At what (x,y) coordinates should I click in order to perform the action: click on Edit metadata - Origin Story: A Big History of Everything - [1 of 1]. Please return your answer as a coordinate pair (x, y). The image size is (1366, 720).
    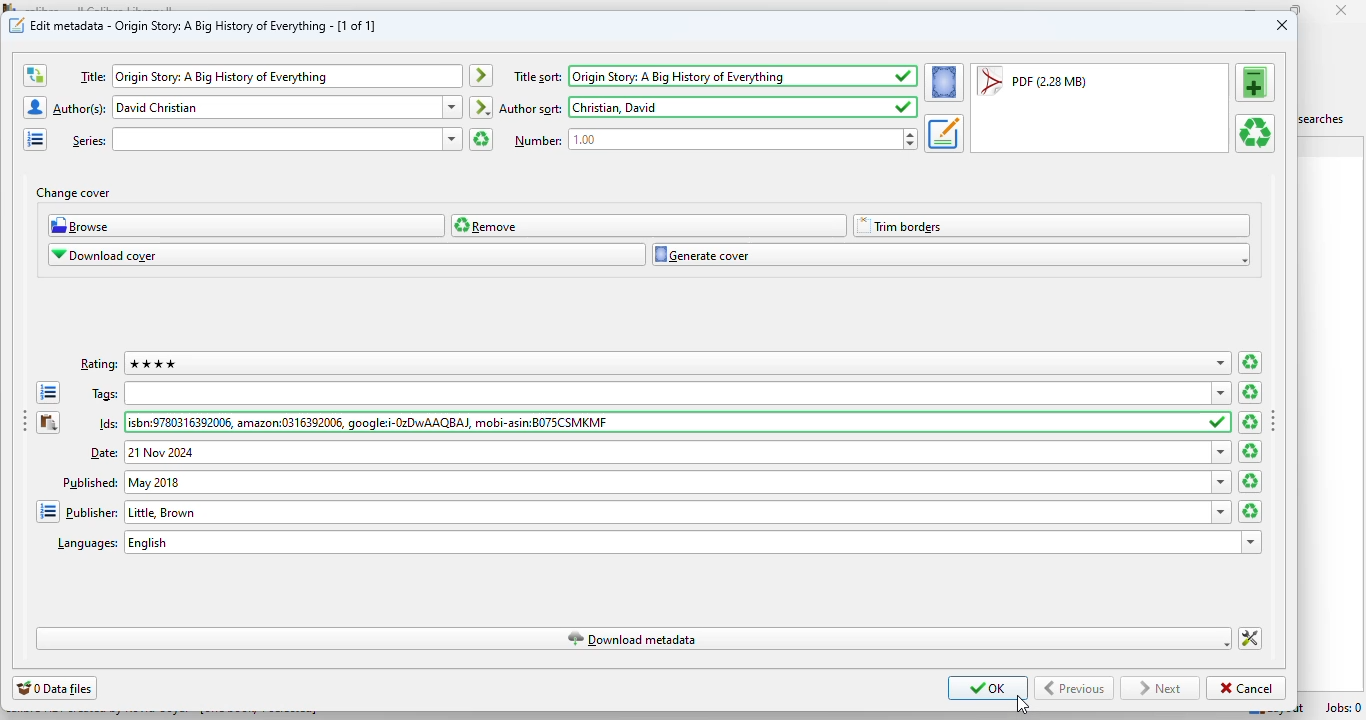
    Looking at the image, I should click on (204, 25).